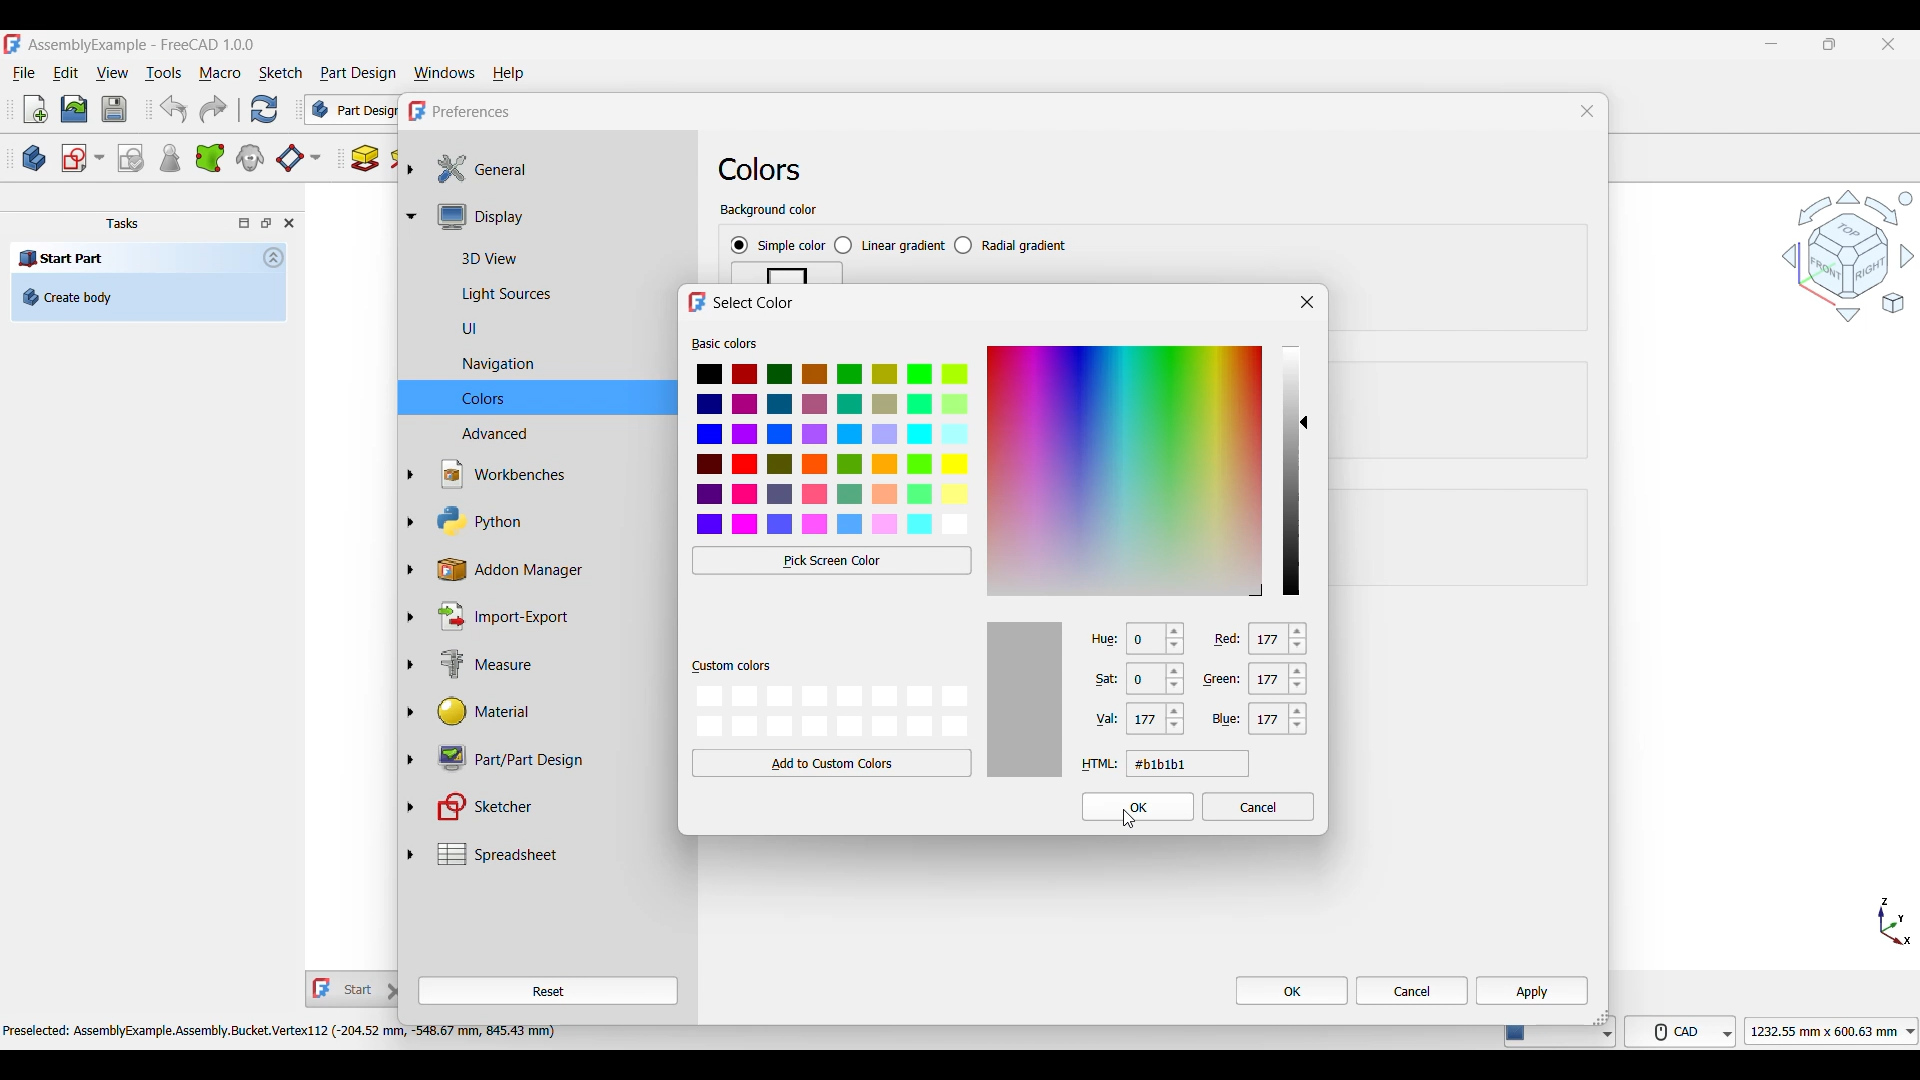 The height and width of the screenshot is (1080, 1920). I want to click on red, so click(1230, 637).